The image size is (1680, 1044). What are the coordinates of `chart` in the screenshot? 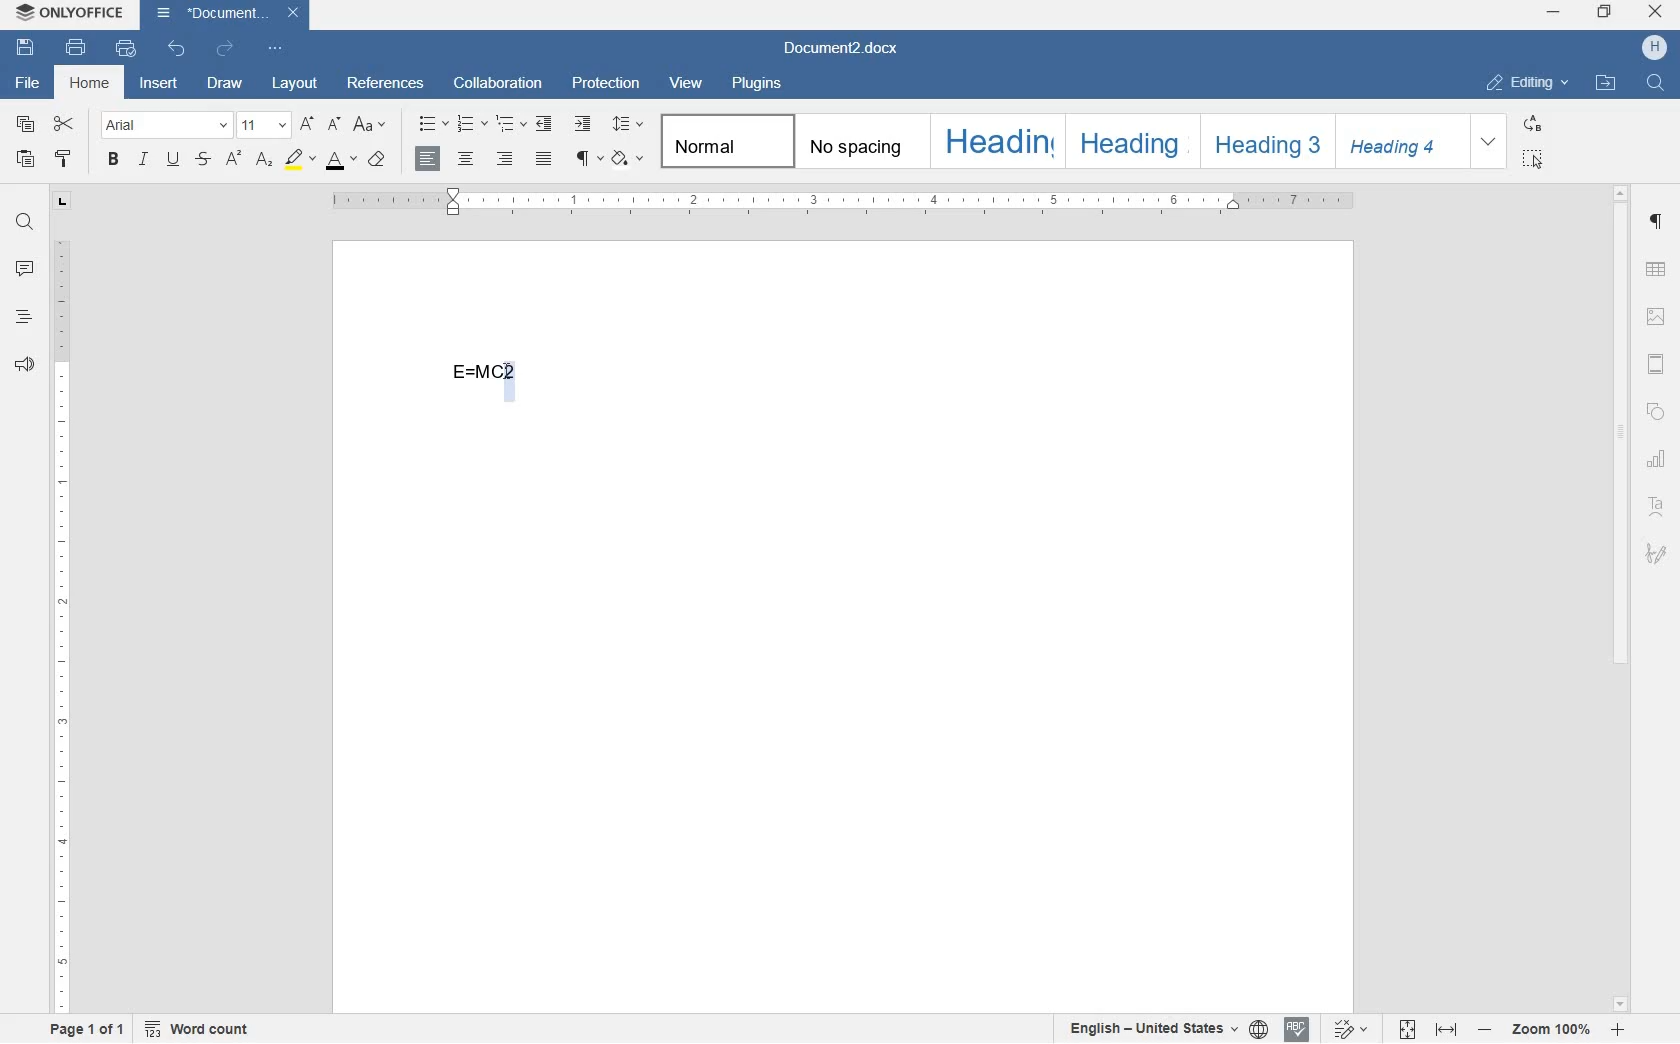 It's located at (1660, 462).